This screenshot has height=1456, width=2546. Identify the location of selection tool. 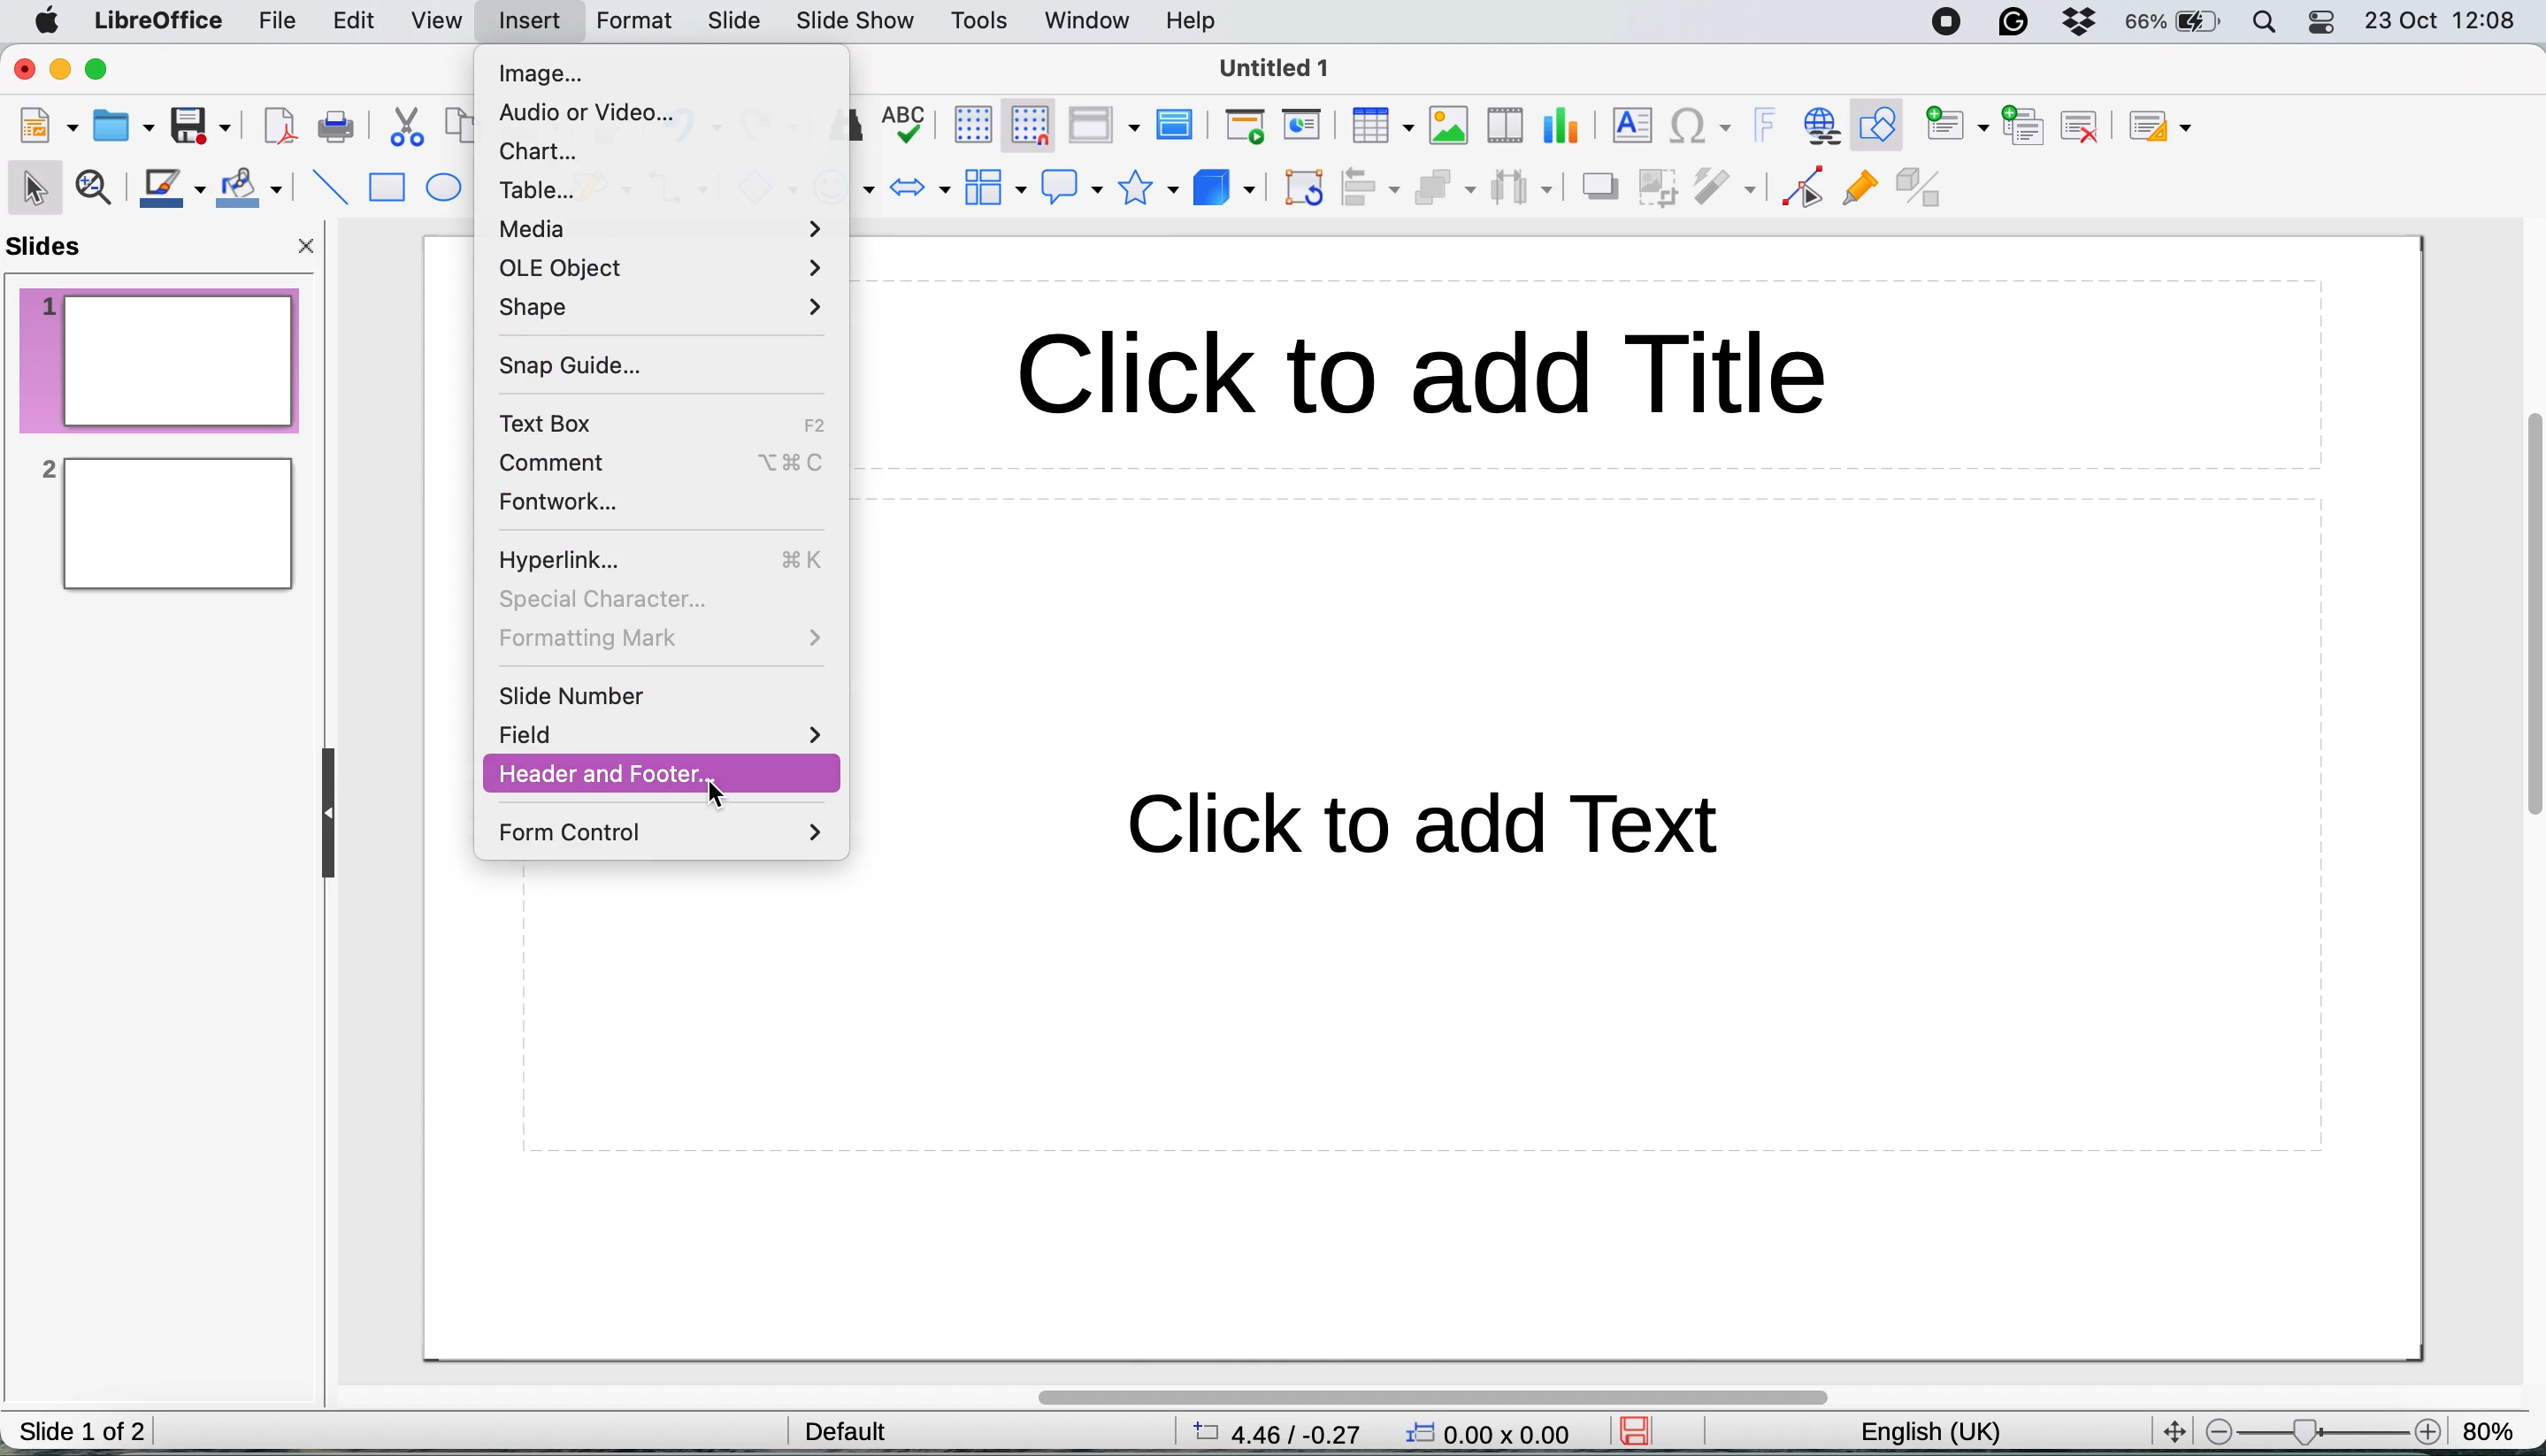
(37, 186).